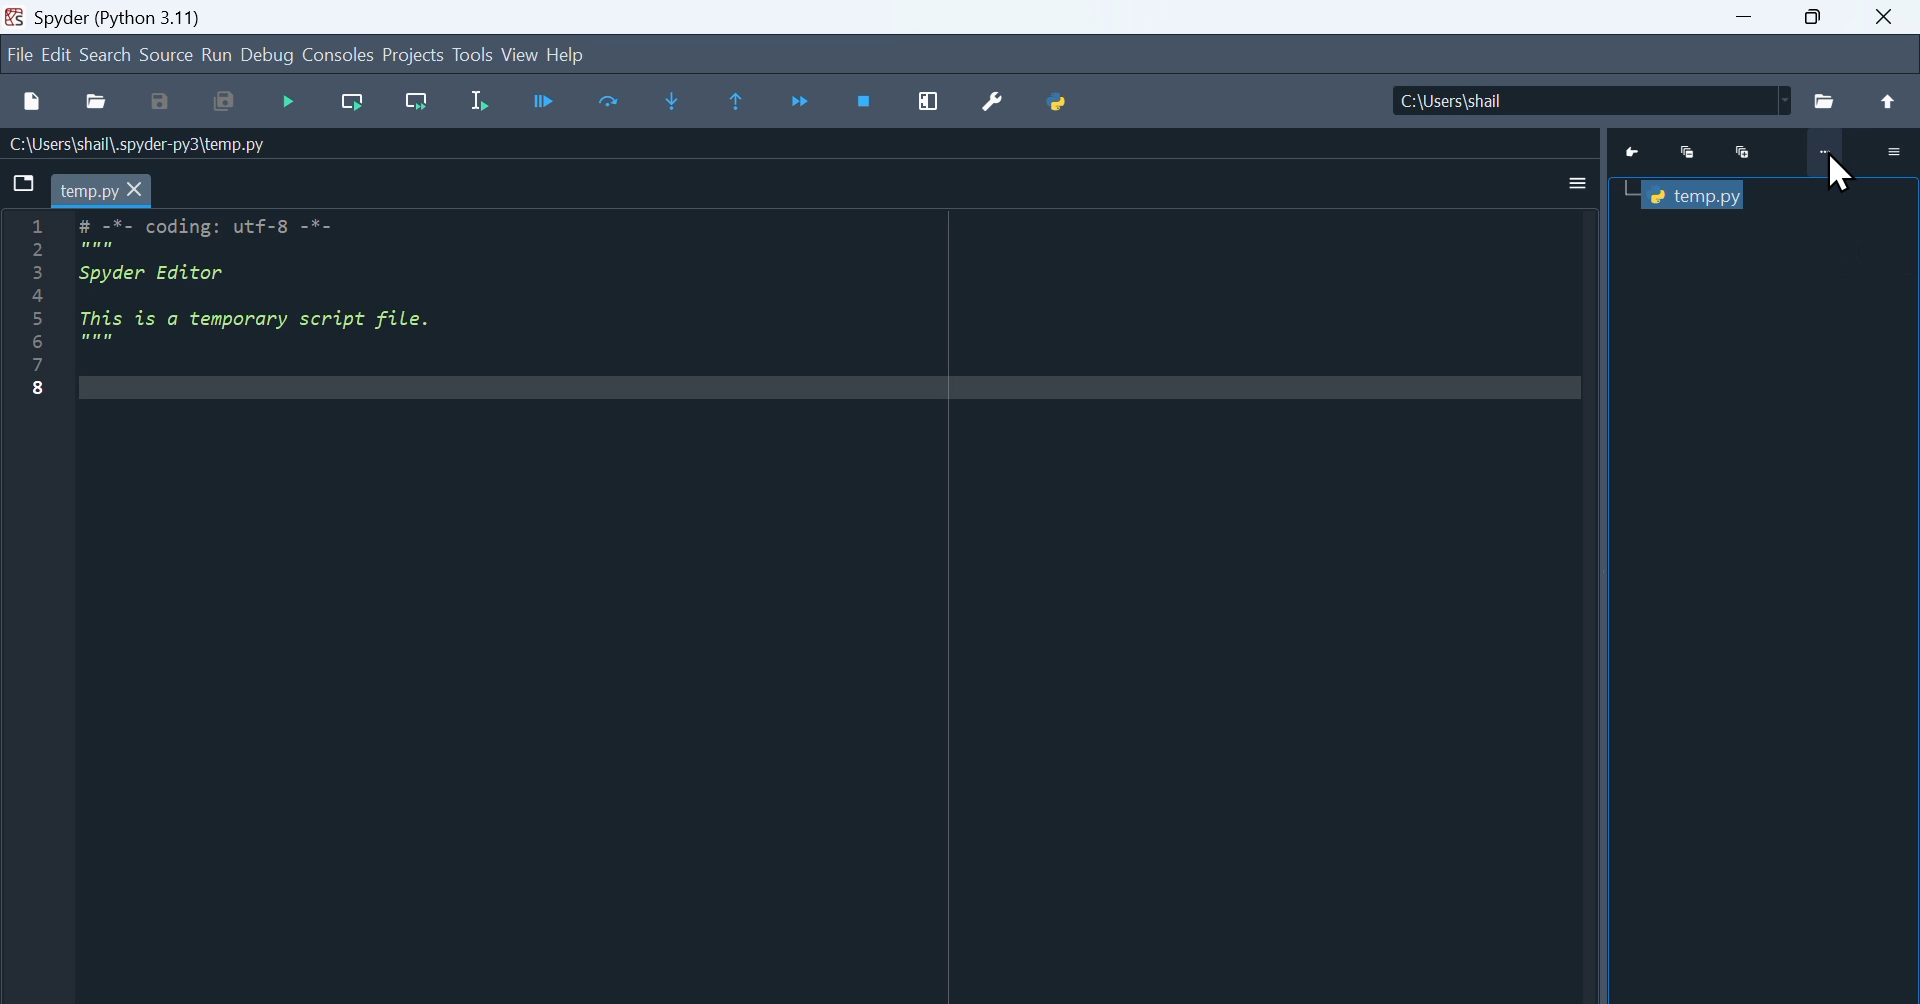 The height and width of the screenshot is (1004, 1920). I want to click on search, so click(107, 56).